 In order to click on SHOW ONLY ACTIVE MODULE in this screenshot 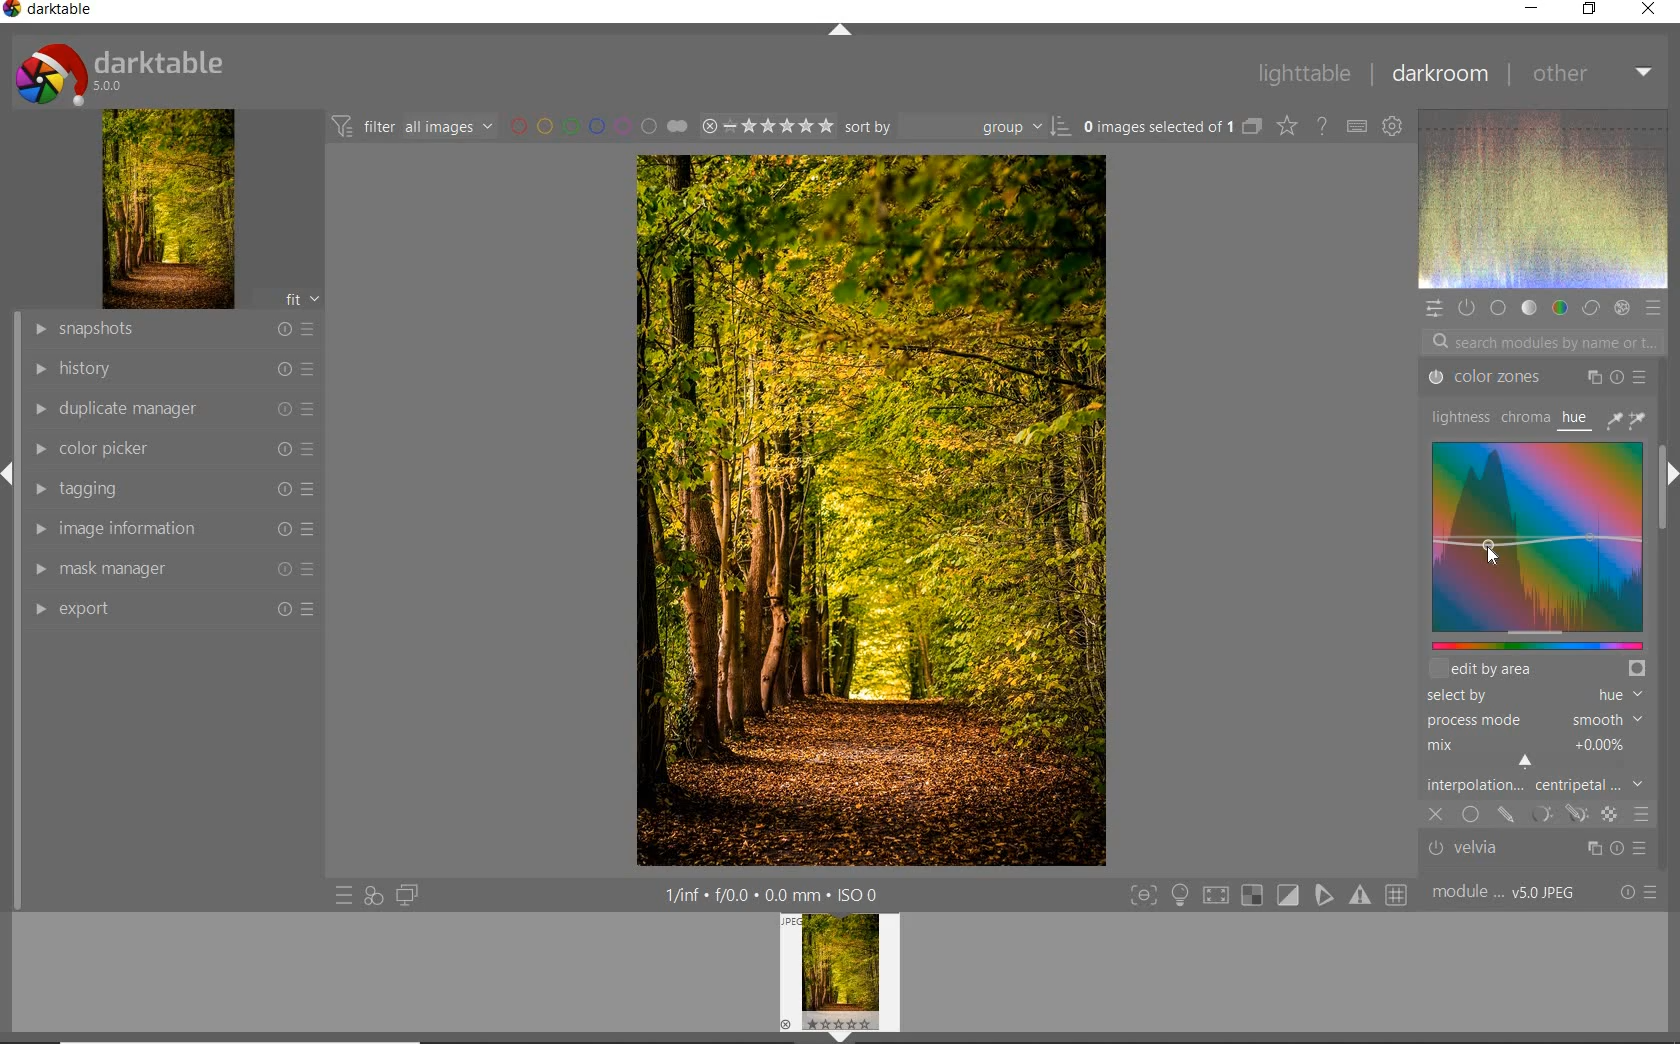, I will do `click(1467, 307)`.